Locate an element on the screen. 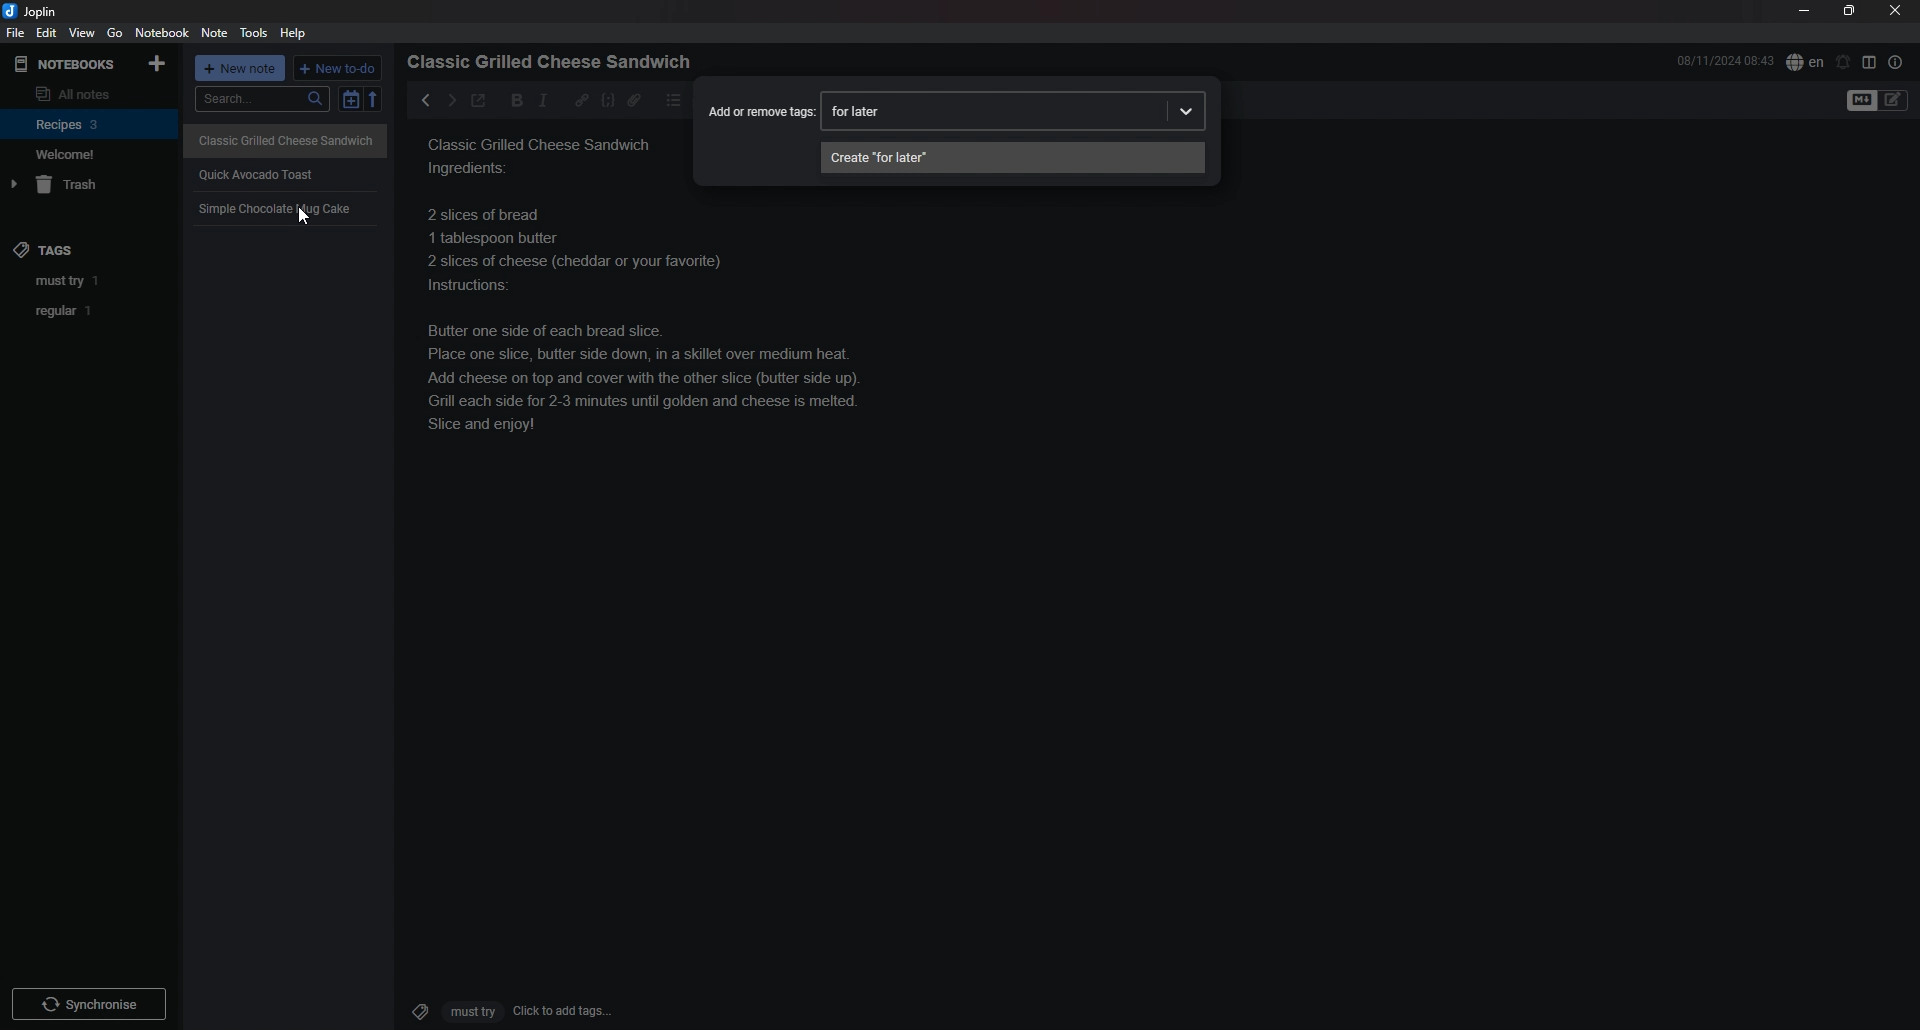  tag is located at coordinates (92, 311).